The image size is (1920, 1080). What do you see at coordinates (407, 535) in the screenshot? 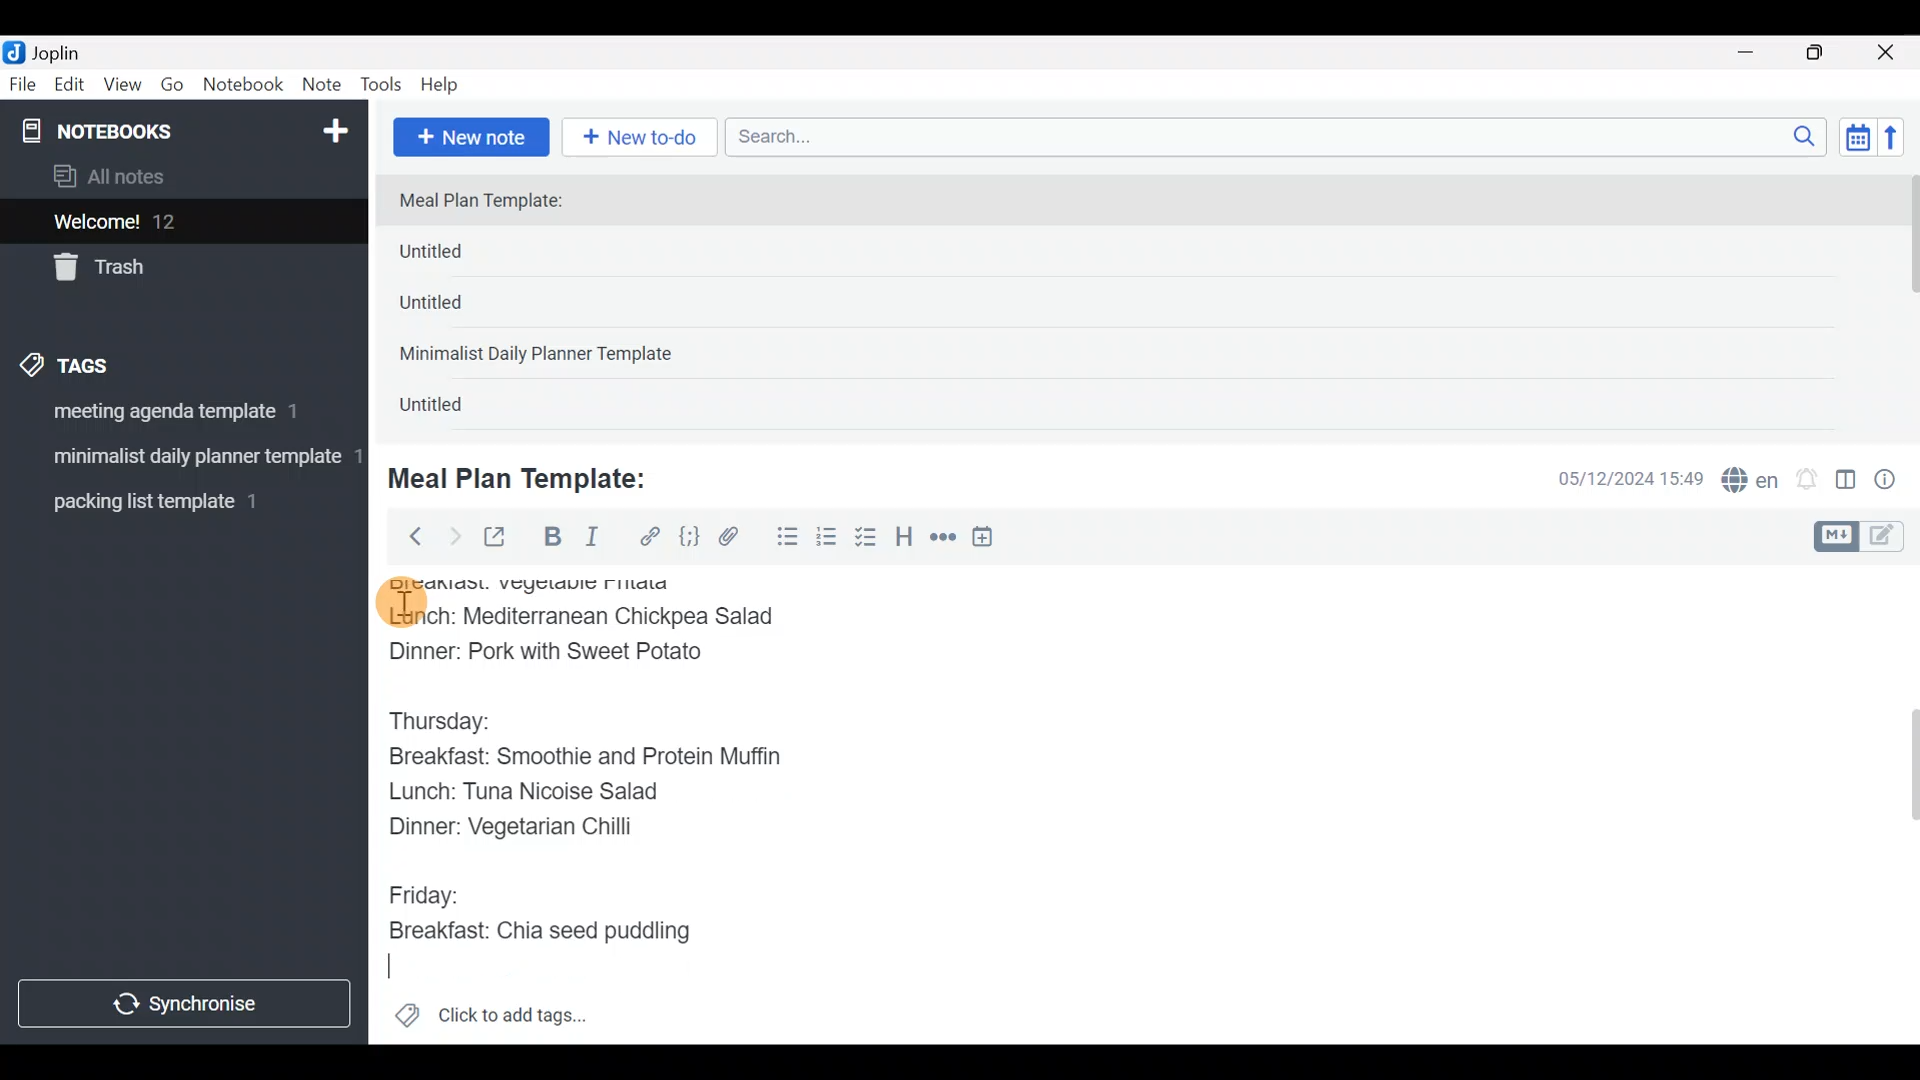
I see `Back` at bounding box center [407, 535].